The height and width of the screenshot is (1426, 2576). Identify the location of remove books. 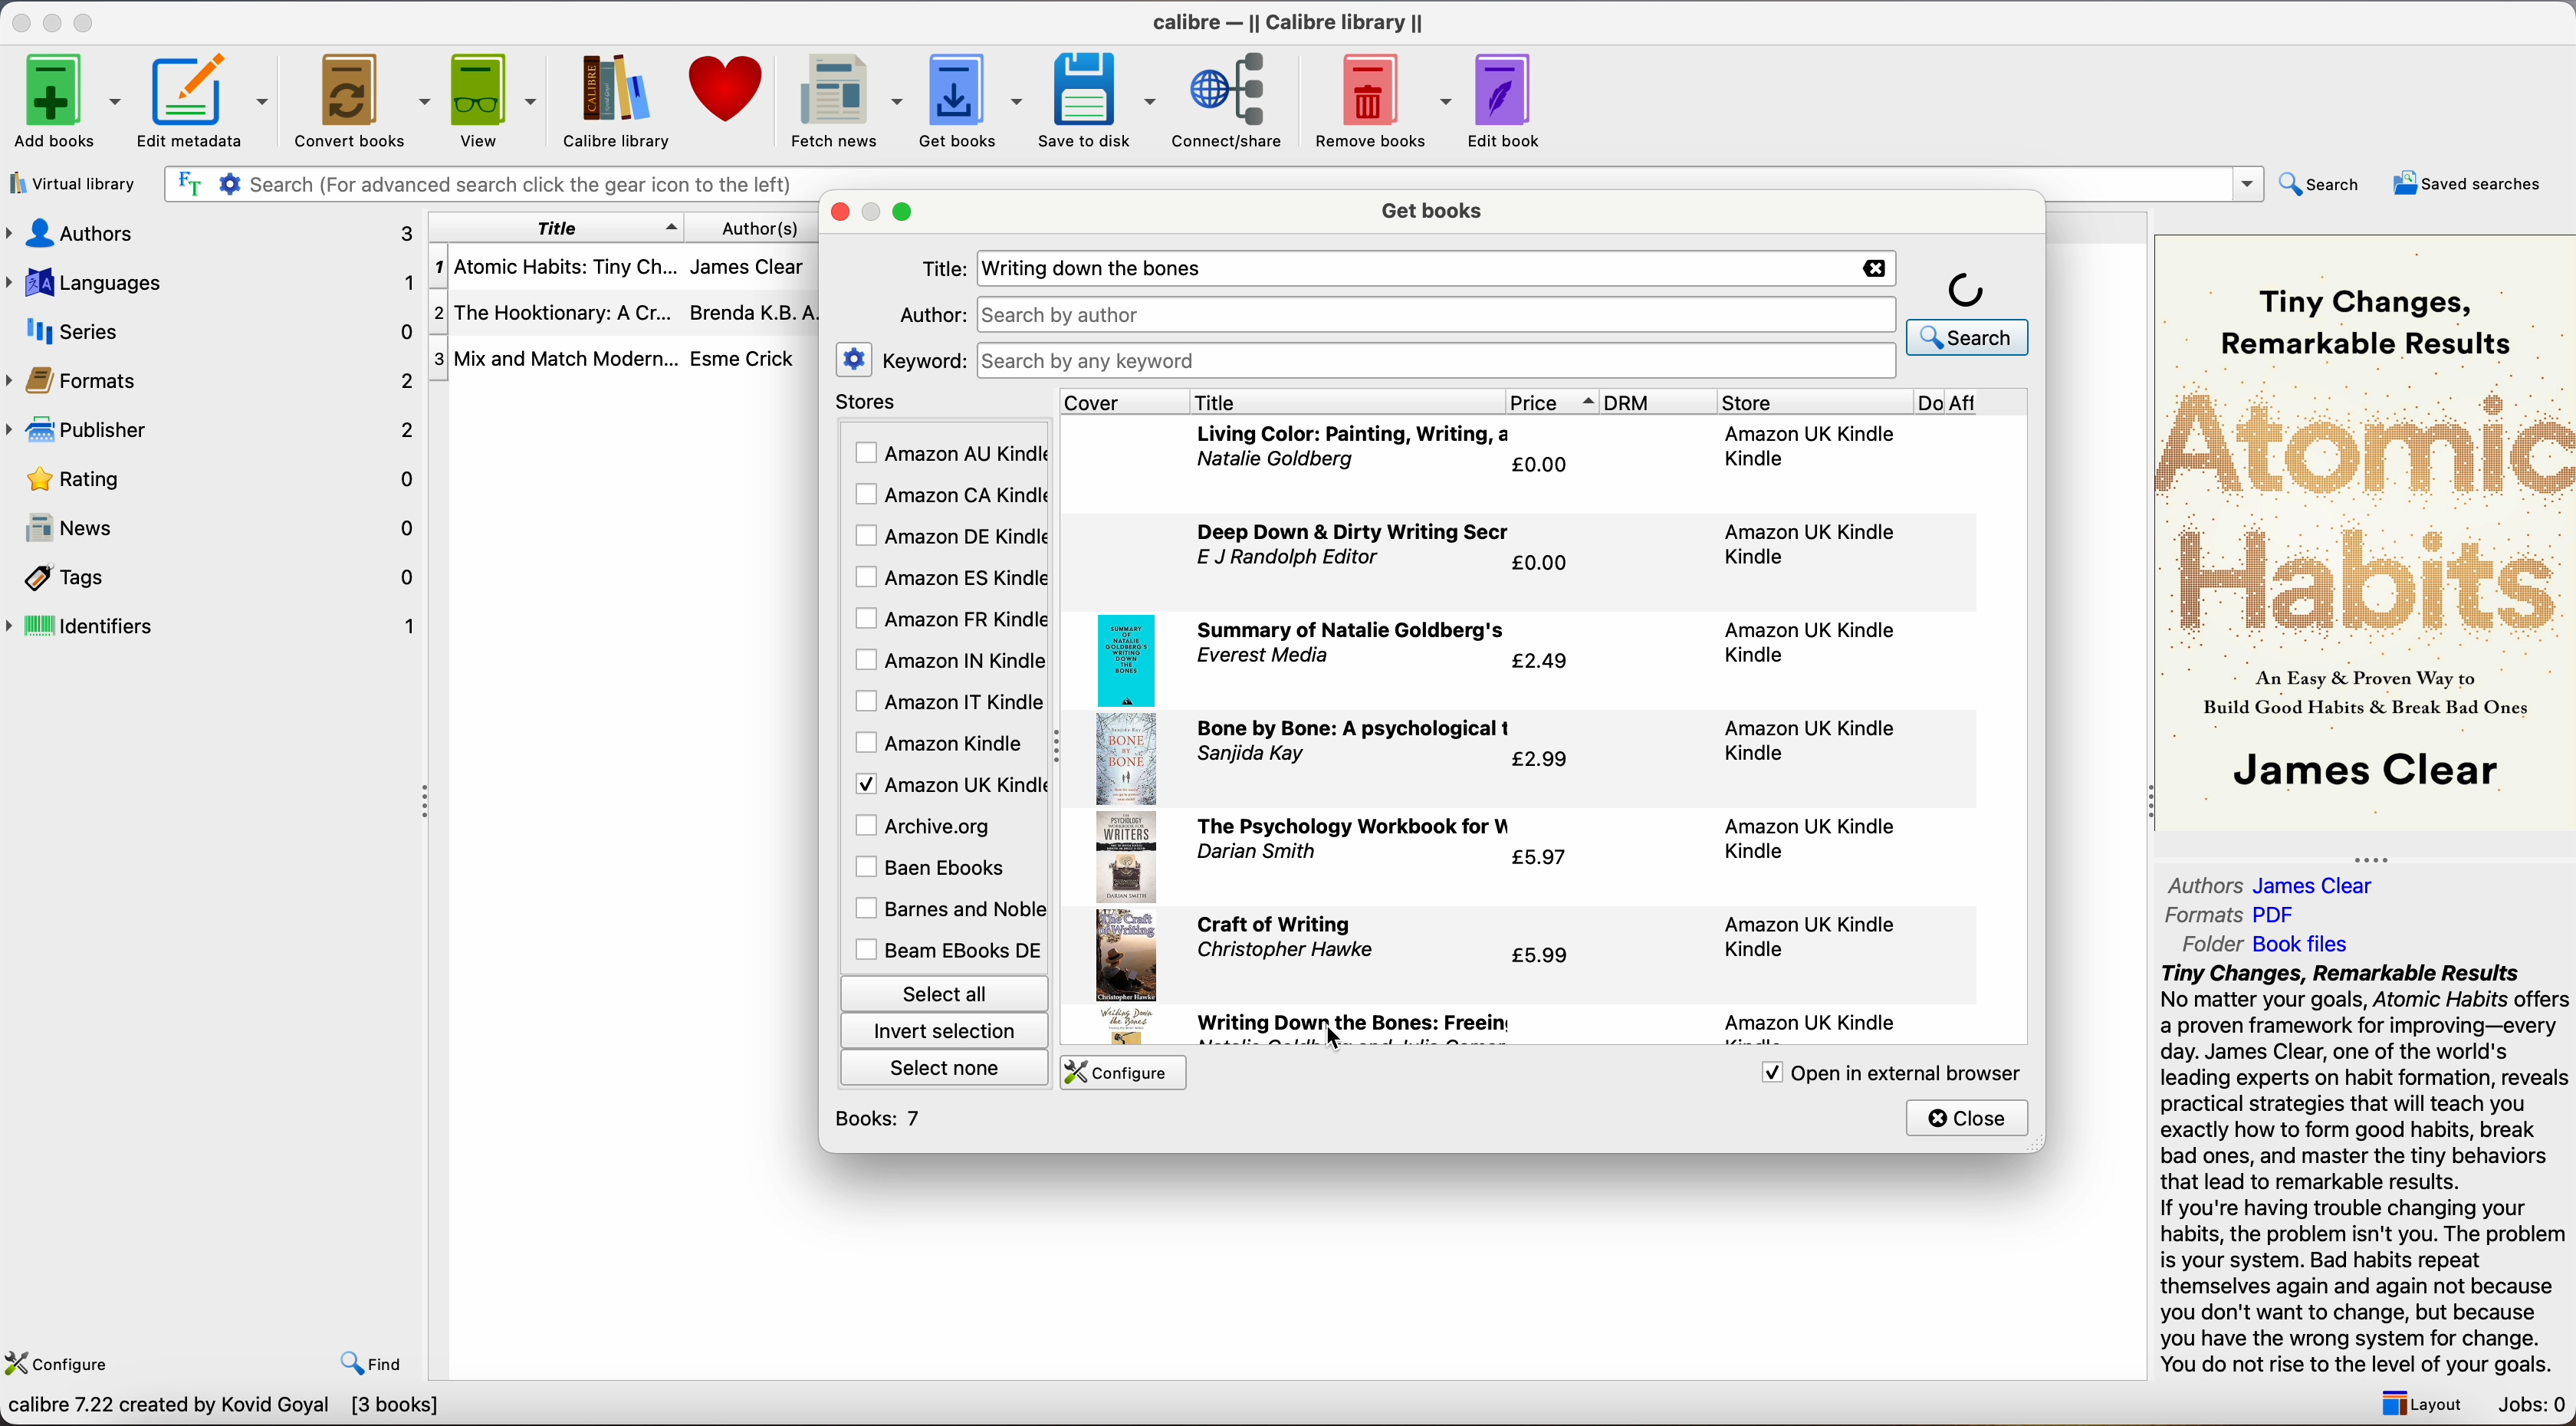
(1384, 103).